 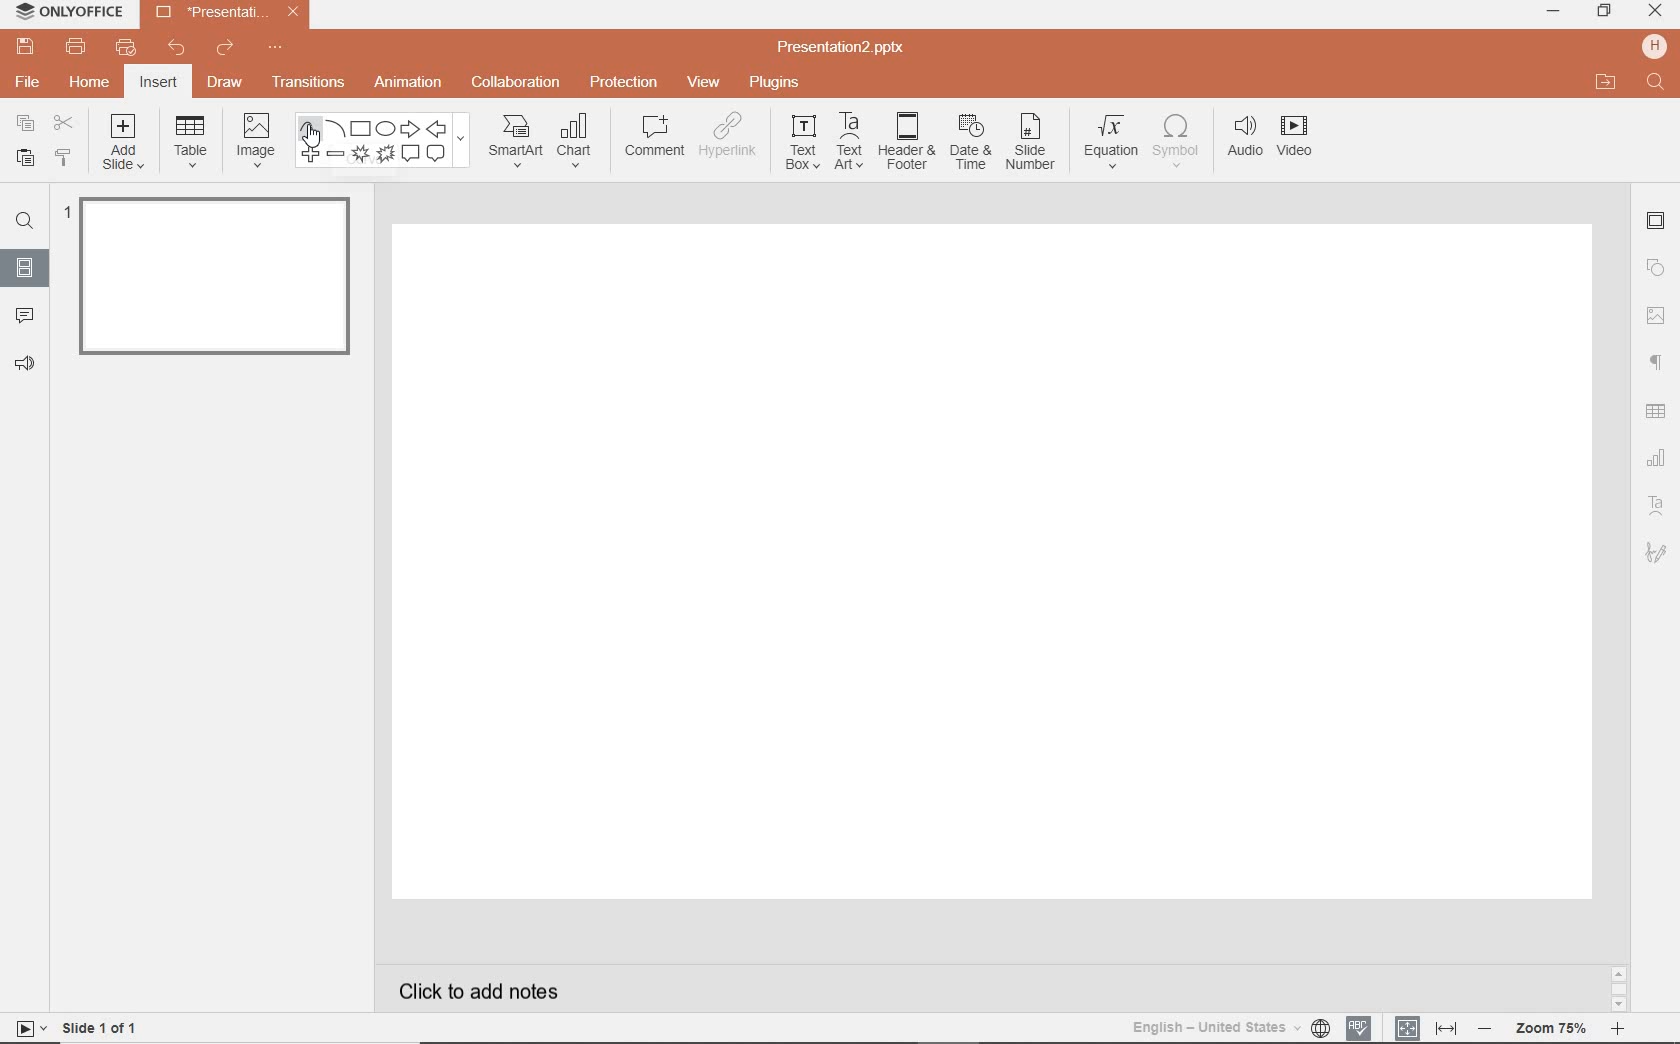 I want to click on SYMBOL, so click(x=1176, y=141).